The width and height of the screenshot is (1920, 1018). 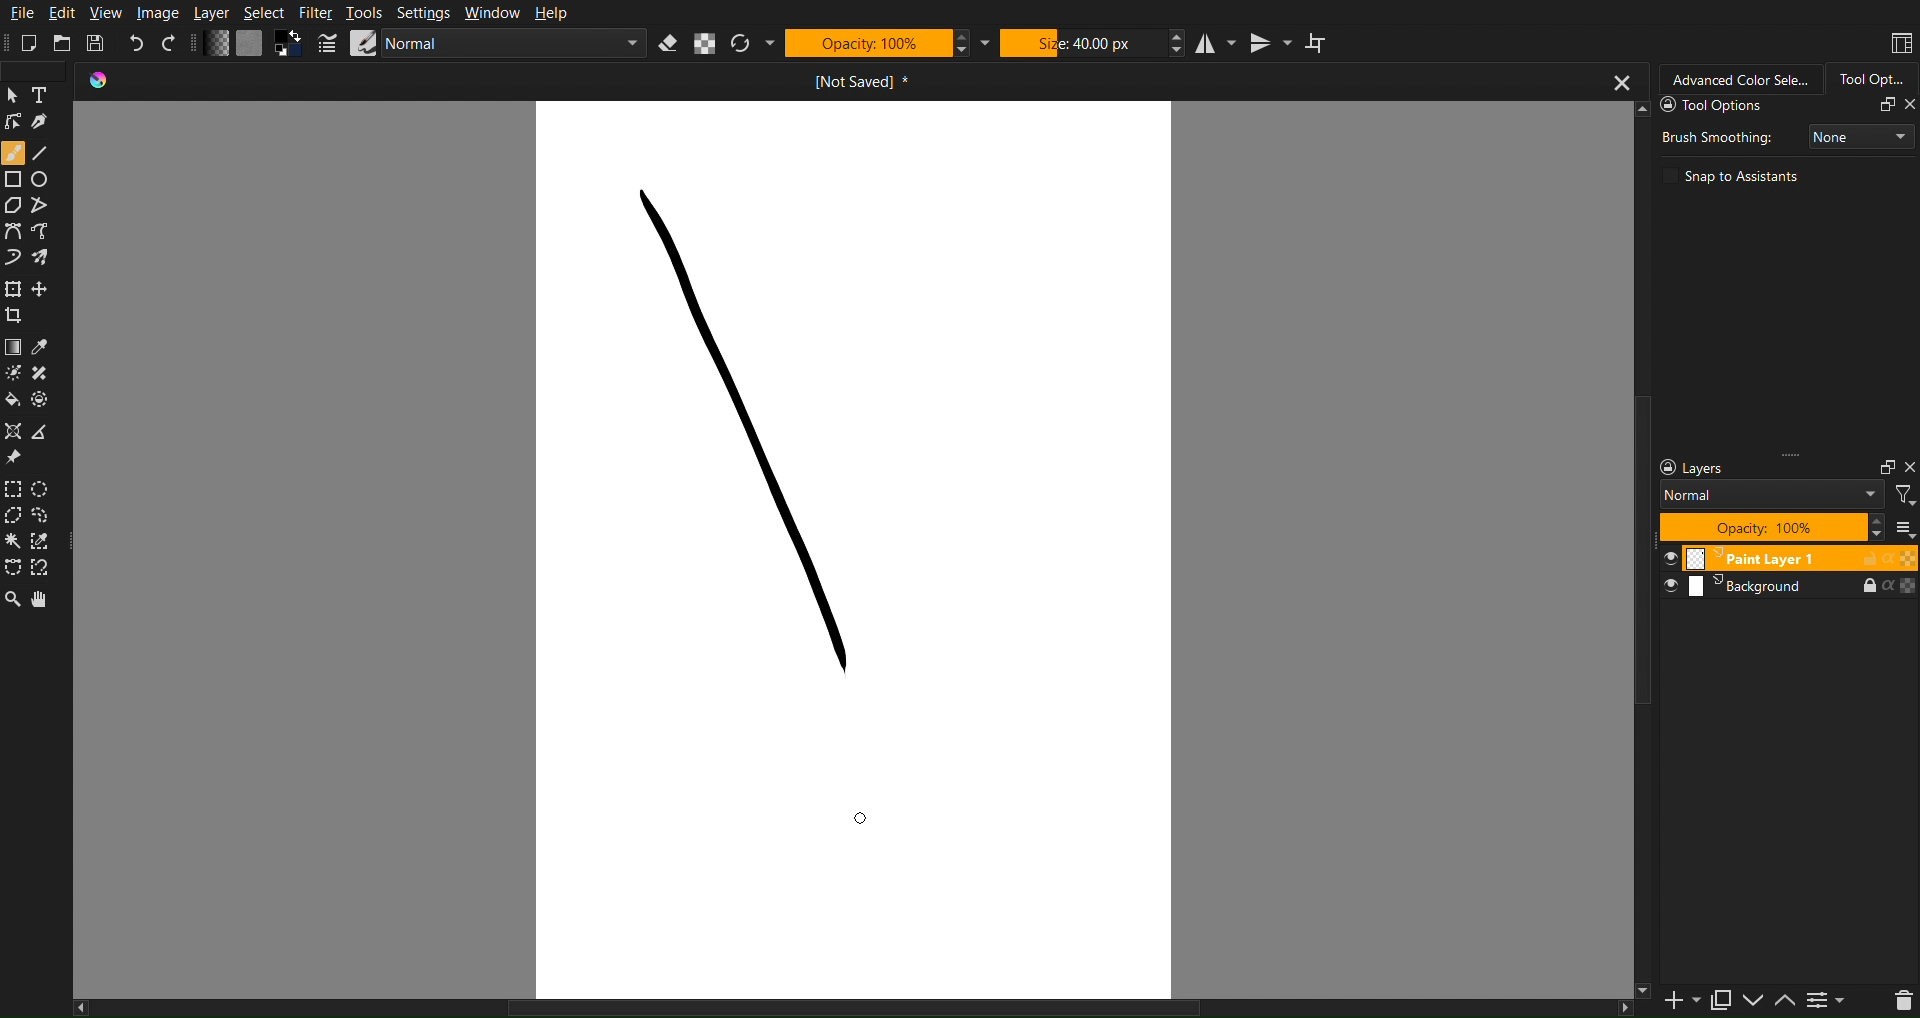 I want to click on Settings, so click(x=1831, y=1002).